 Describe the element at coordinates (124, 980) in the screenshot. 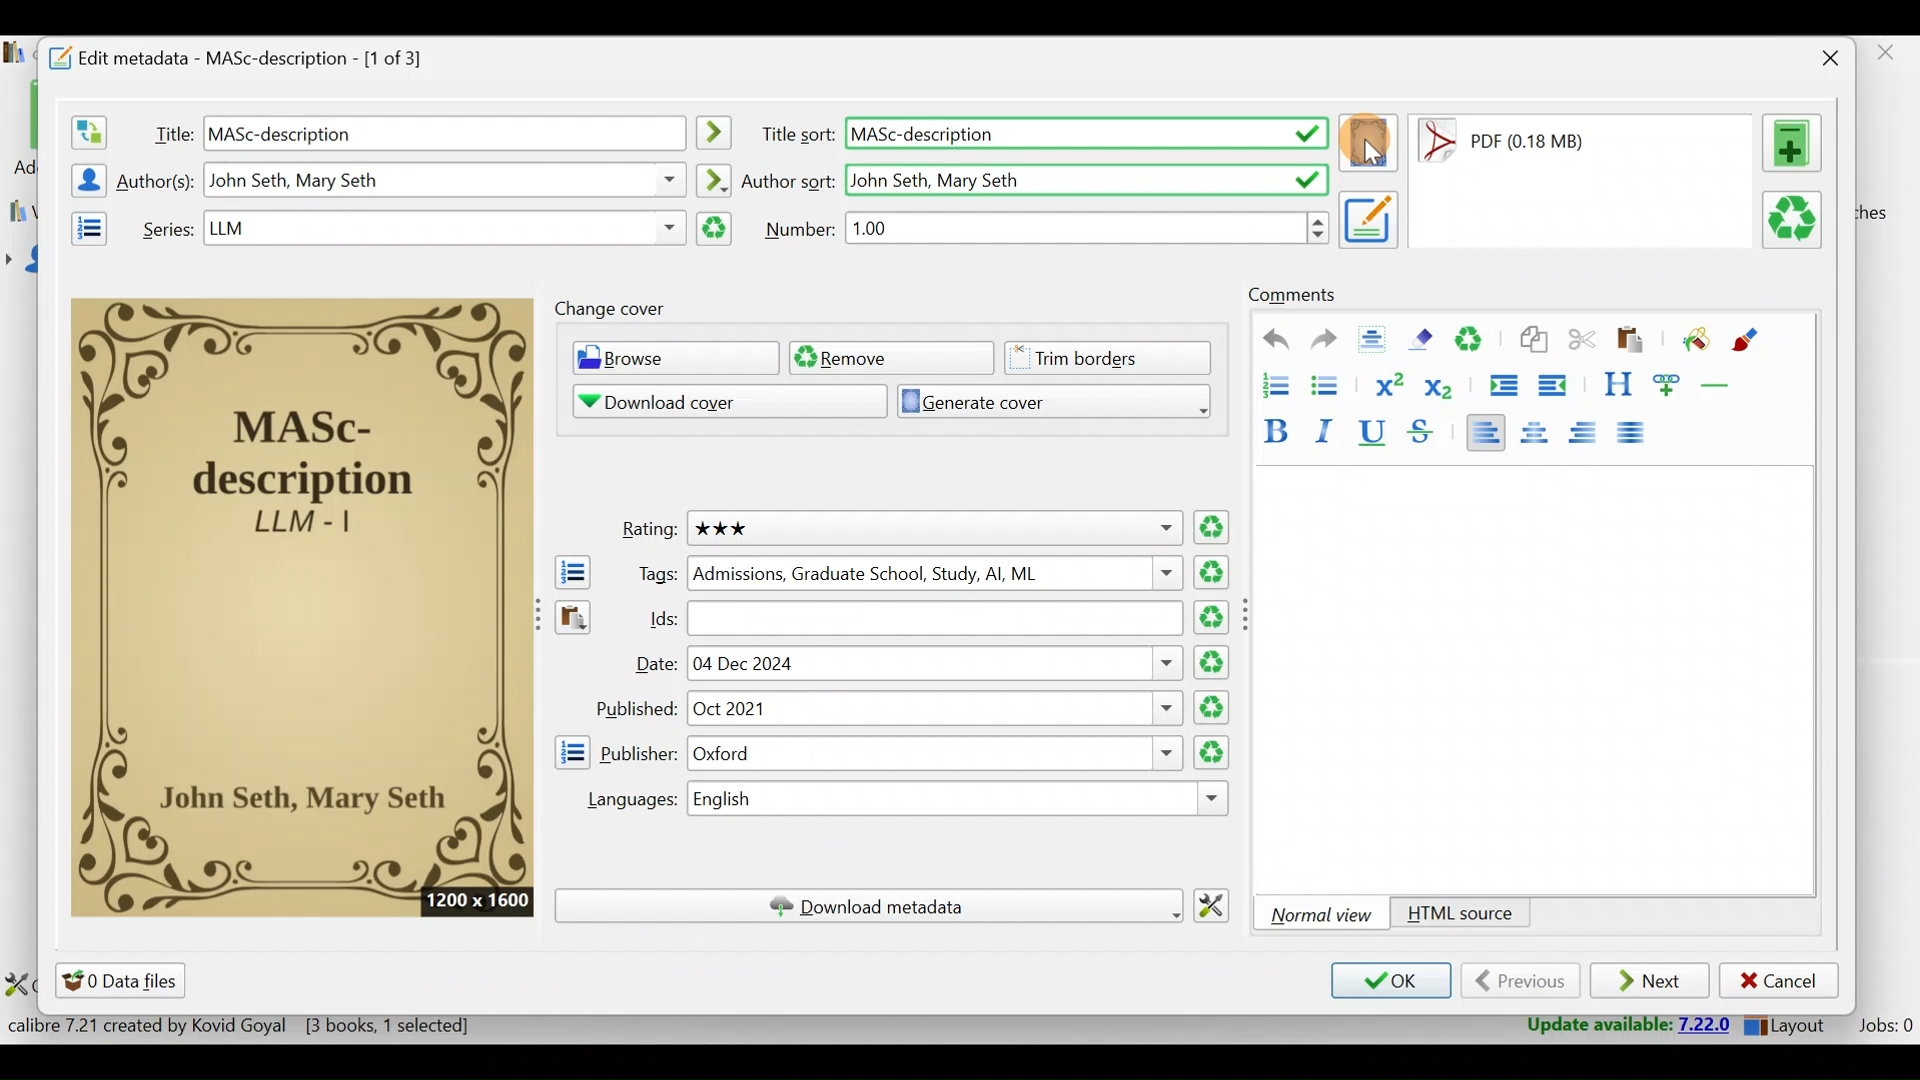

I see `Data files` at that location.